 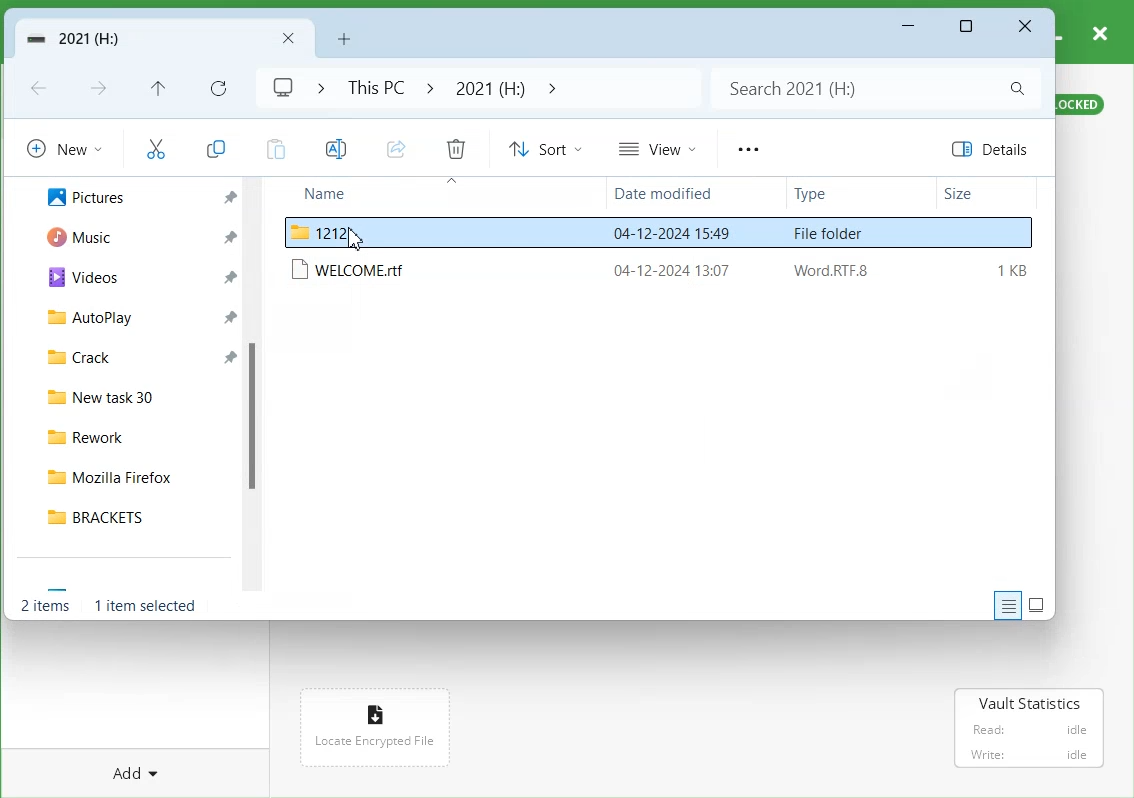 I want to click on Sort, so click(x=545, y=148).